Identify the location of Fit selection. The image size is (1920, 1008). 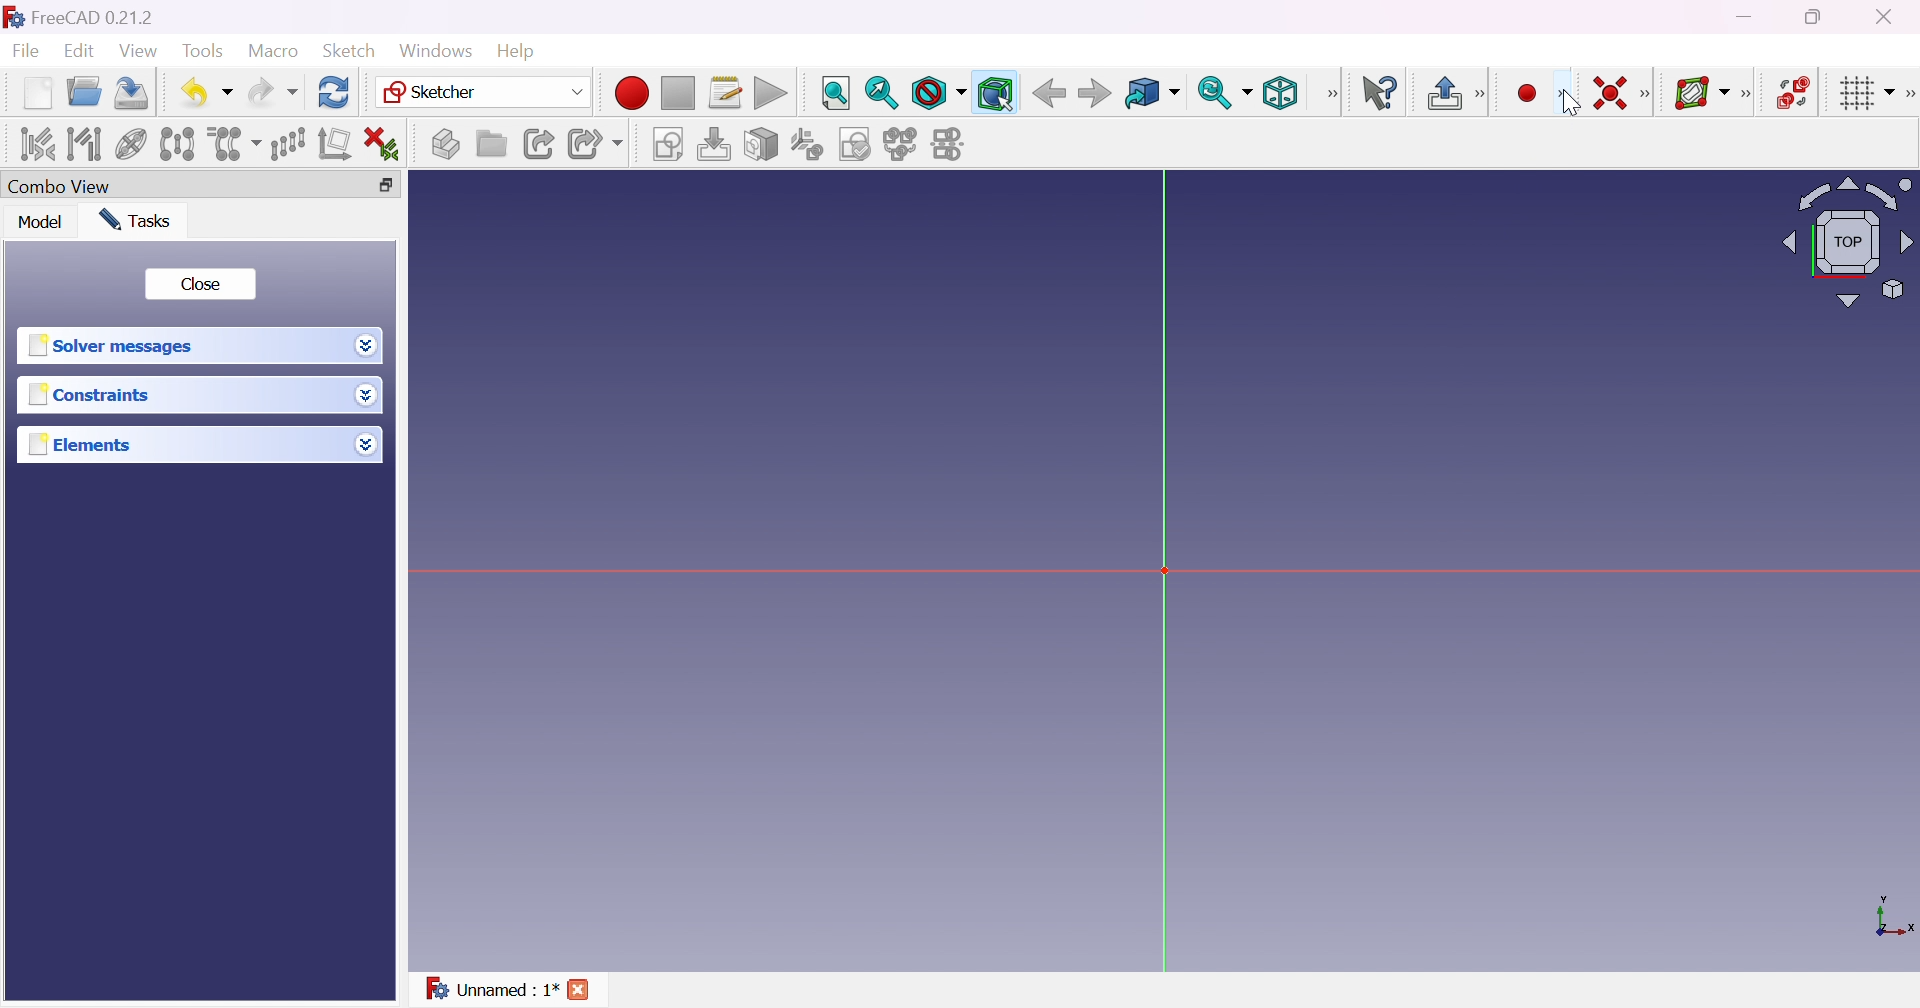
(881, 93).